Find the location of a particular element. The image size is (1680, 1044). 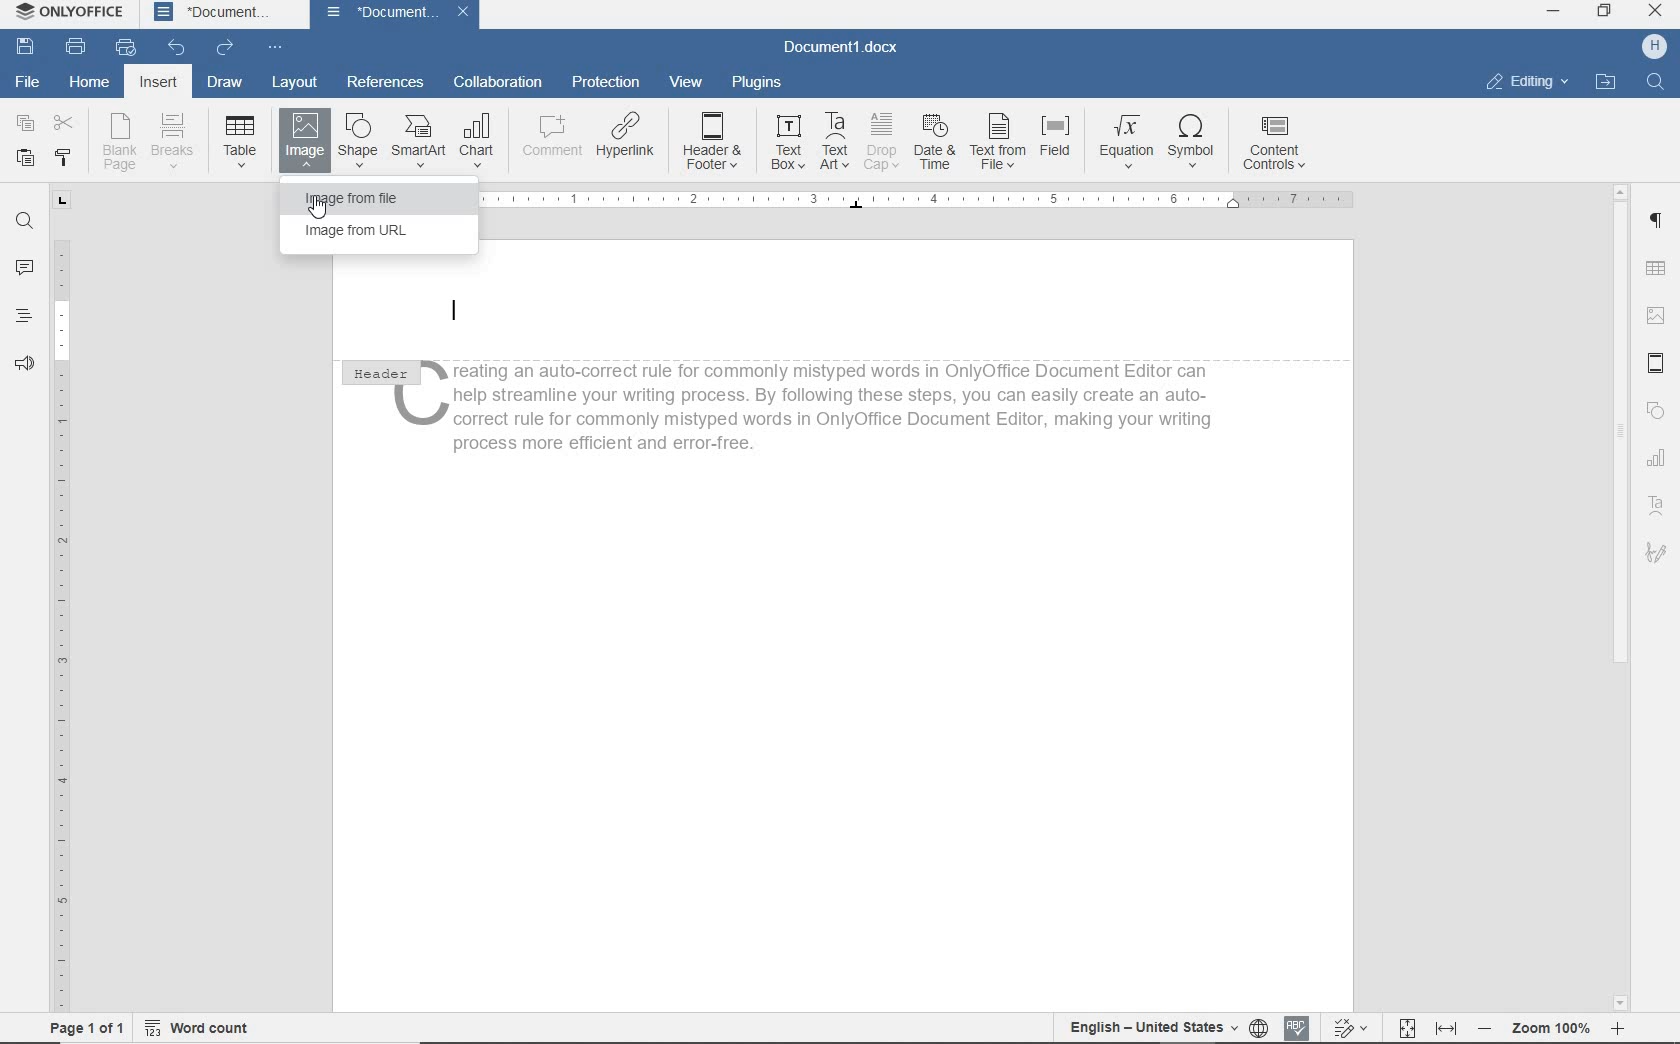

LAYOUT is located at coordinates (295, 82).